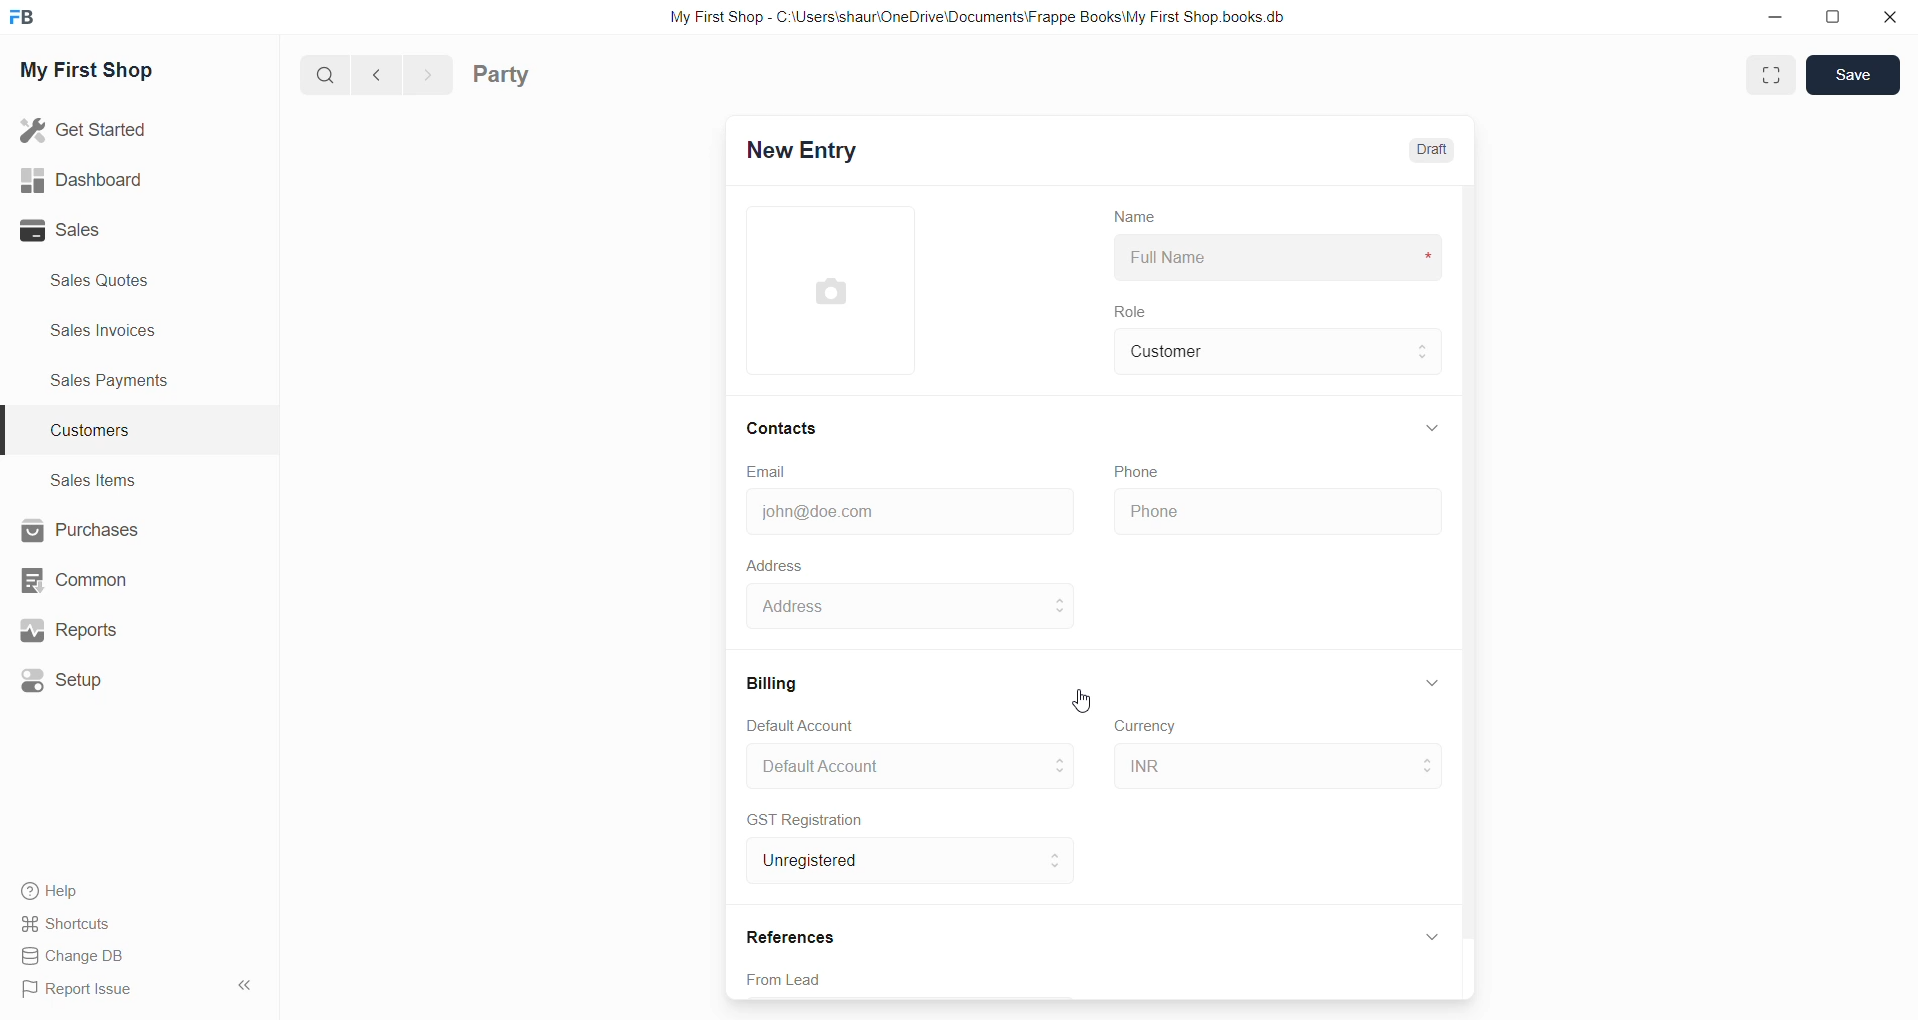 The height and width of the screenshot is (1020, 1918). I want to click on sales items, so click(93, 479).